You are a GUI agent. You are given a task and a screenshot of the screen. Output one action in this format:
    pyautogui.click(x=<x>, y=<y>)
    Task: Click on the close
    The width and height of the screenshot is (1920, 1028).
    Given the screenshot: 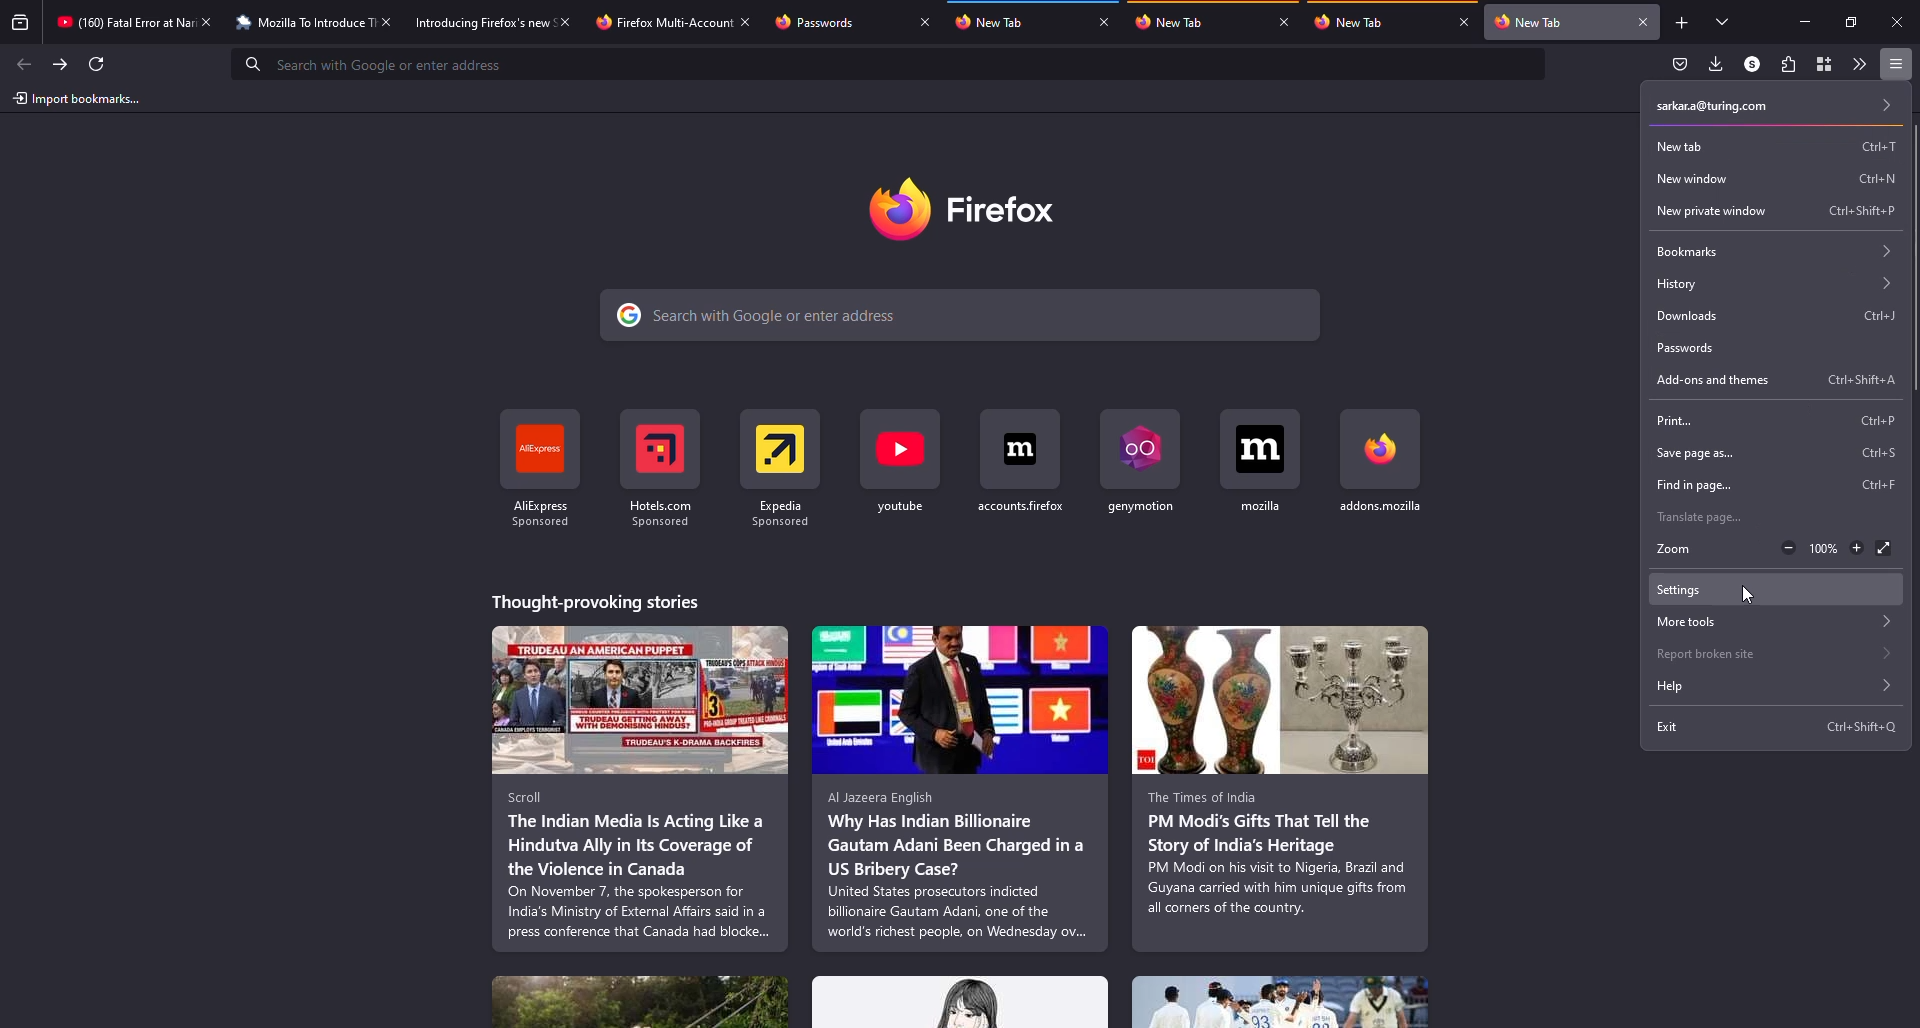 What is the action you would take?
    pyautogui.click(x=1105, y=21)
    